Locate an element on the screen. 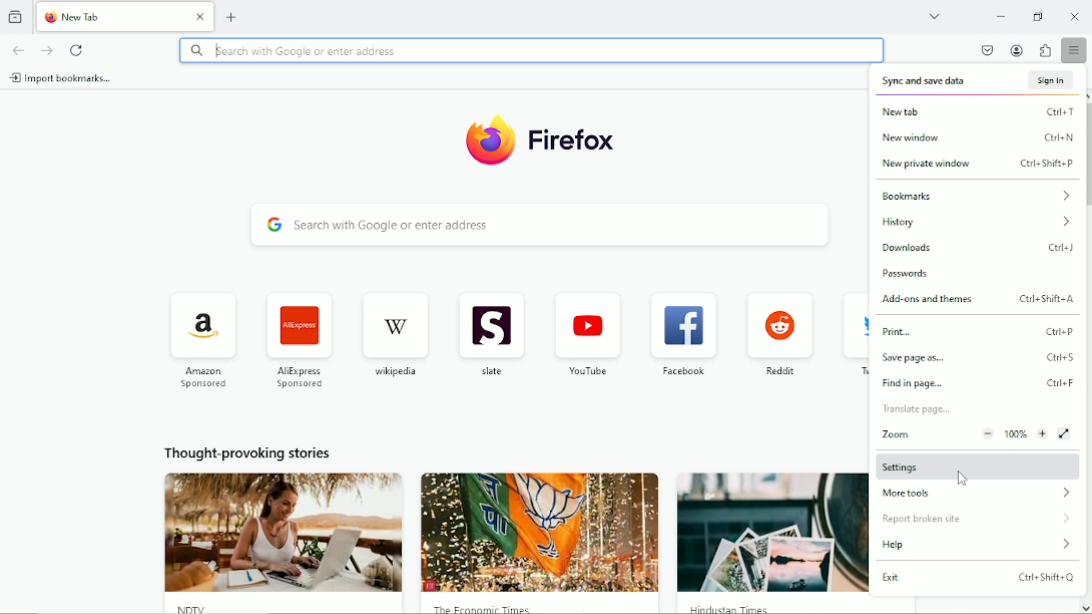  AliExpress is located at coordinates (299, 380).